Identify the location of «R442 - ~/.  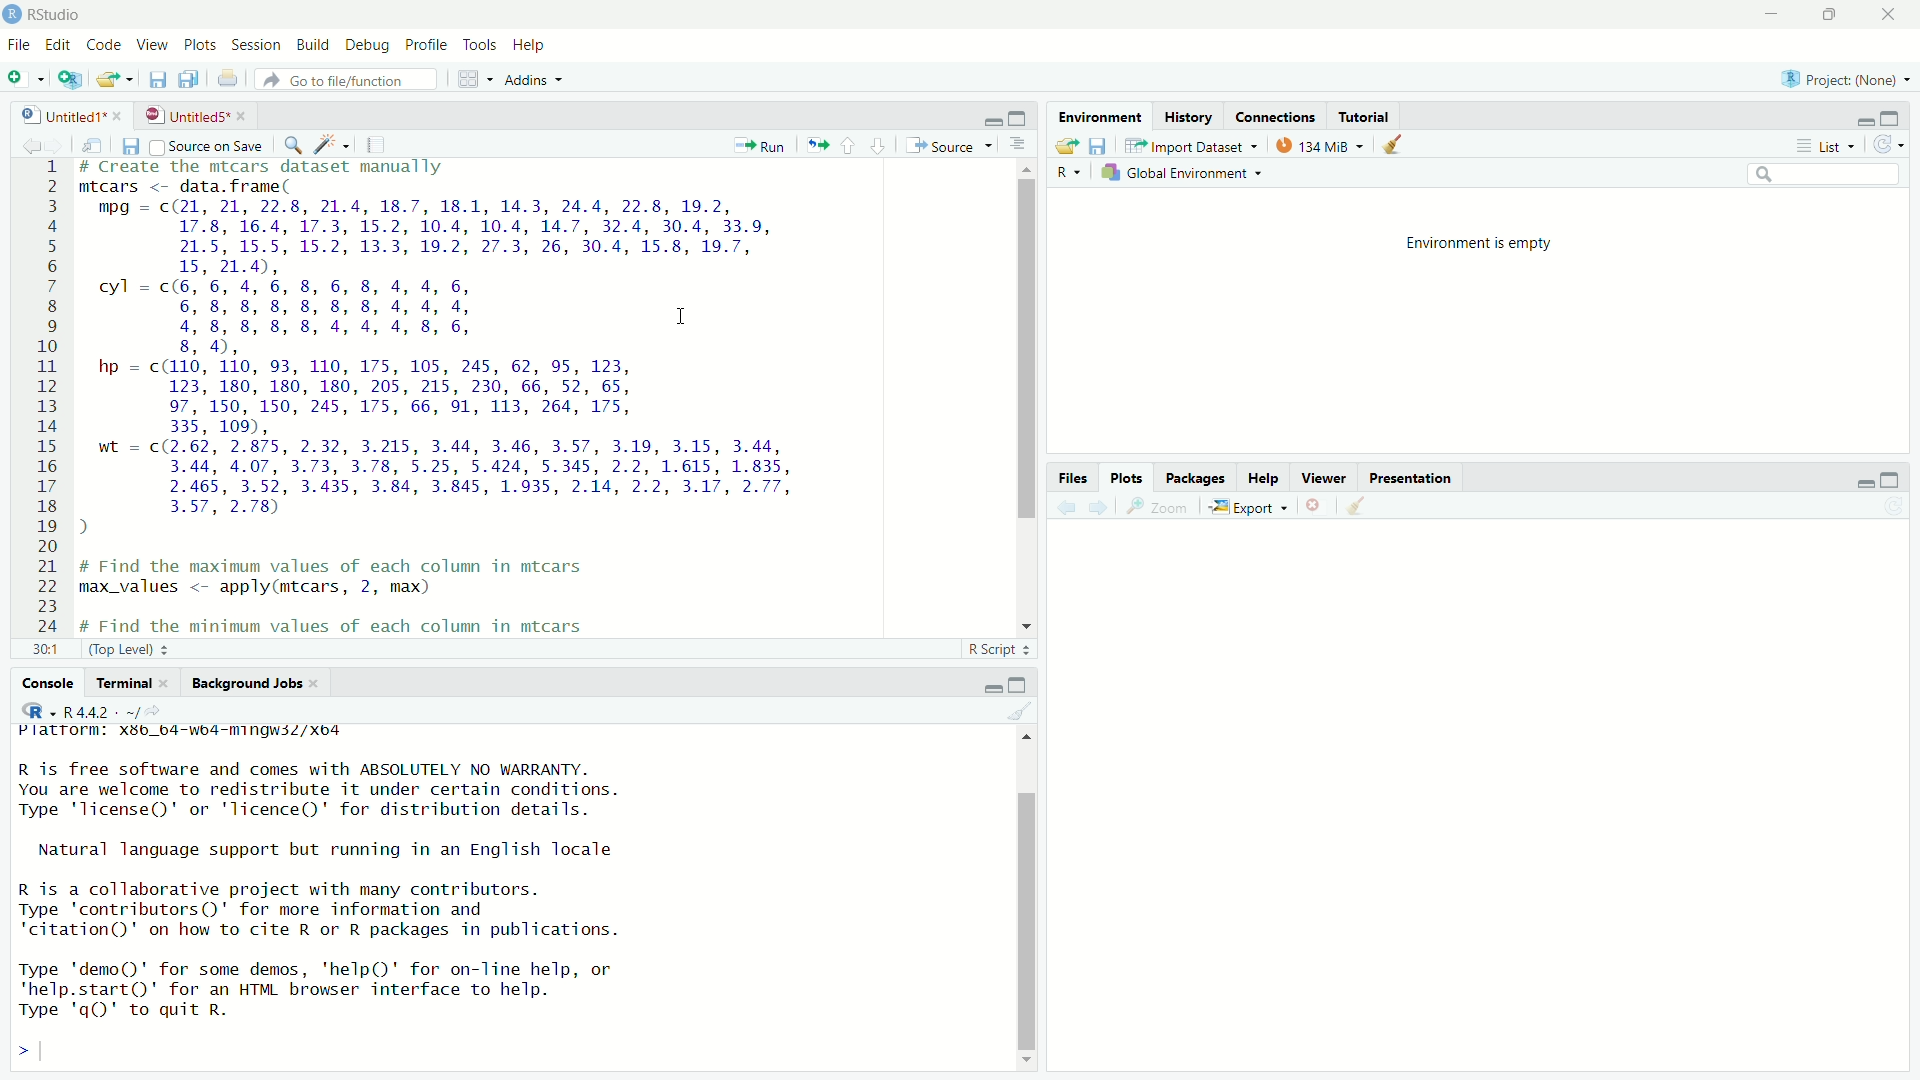
(89, 710).